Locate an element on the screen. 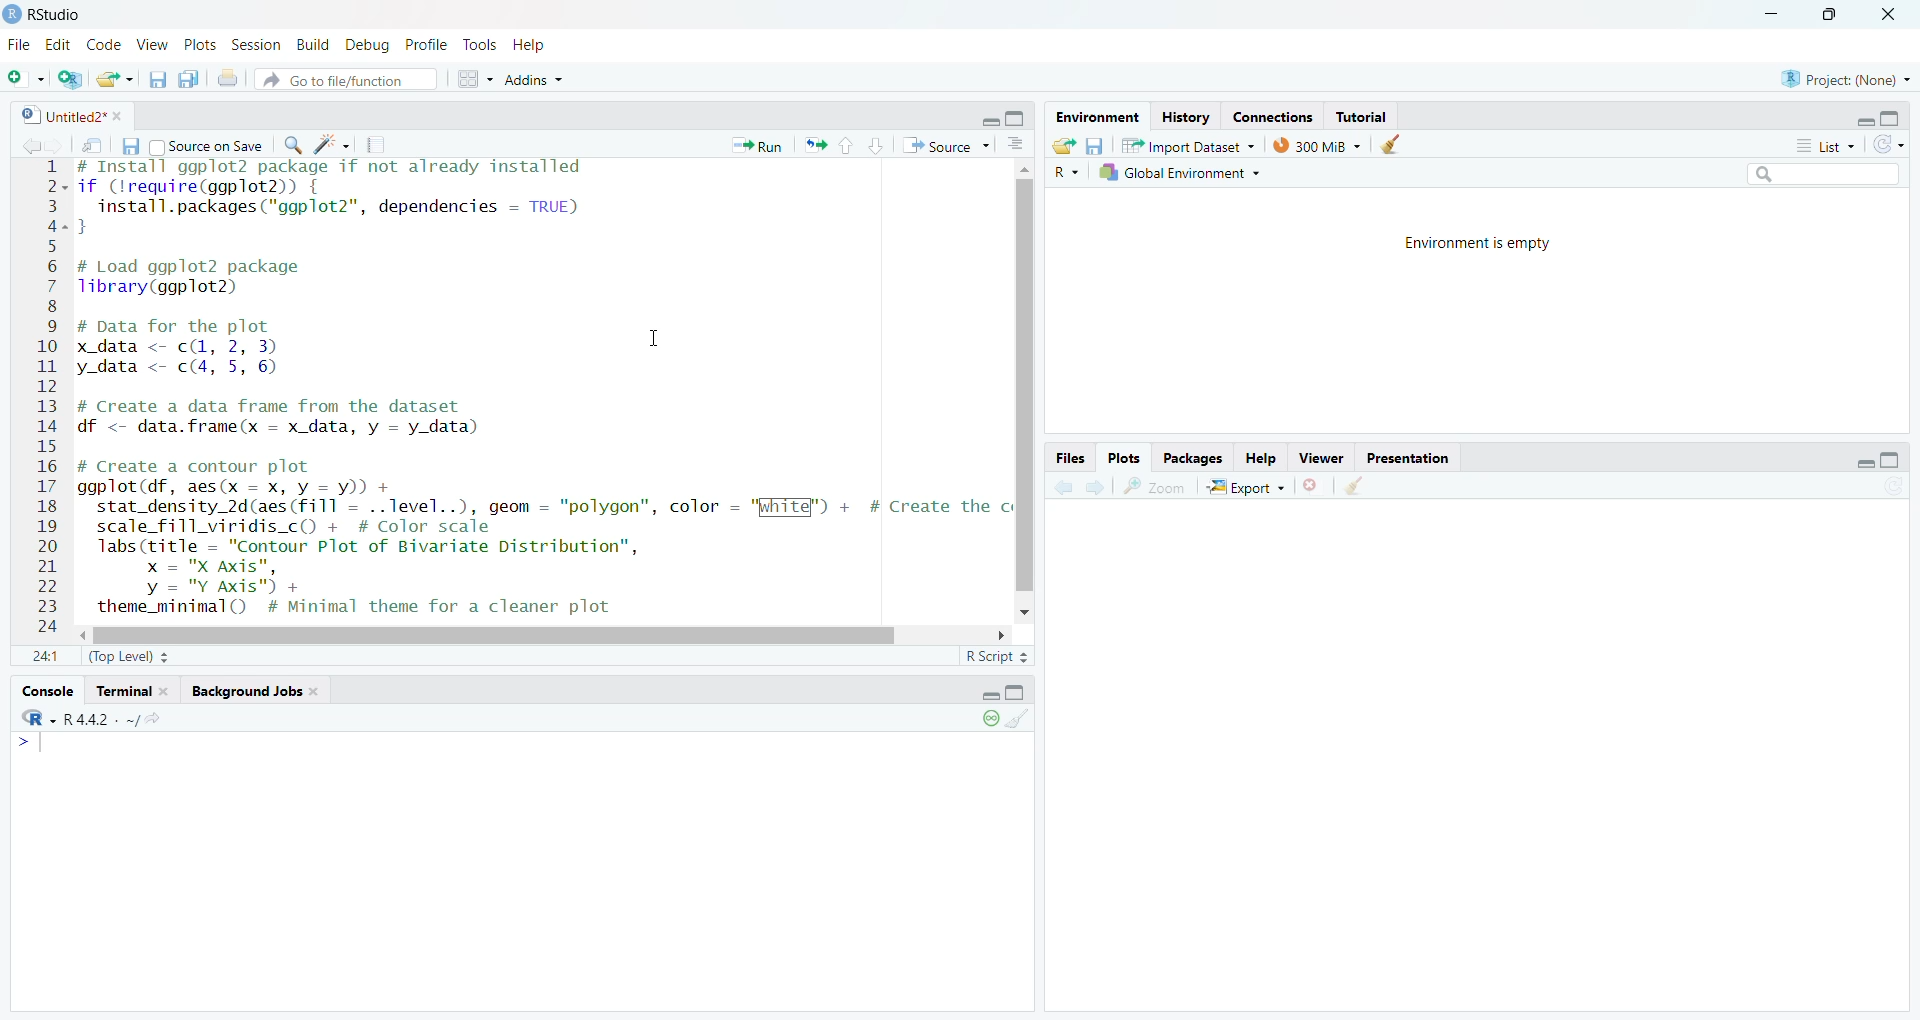  console is located at coordinates (49, 695).